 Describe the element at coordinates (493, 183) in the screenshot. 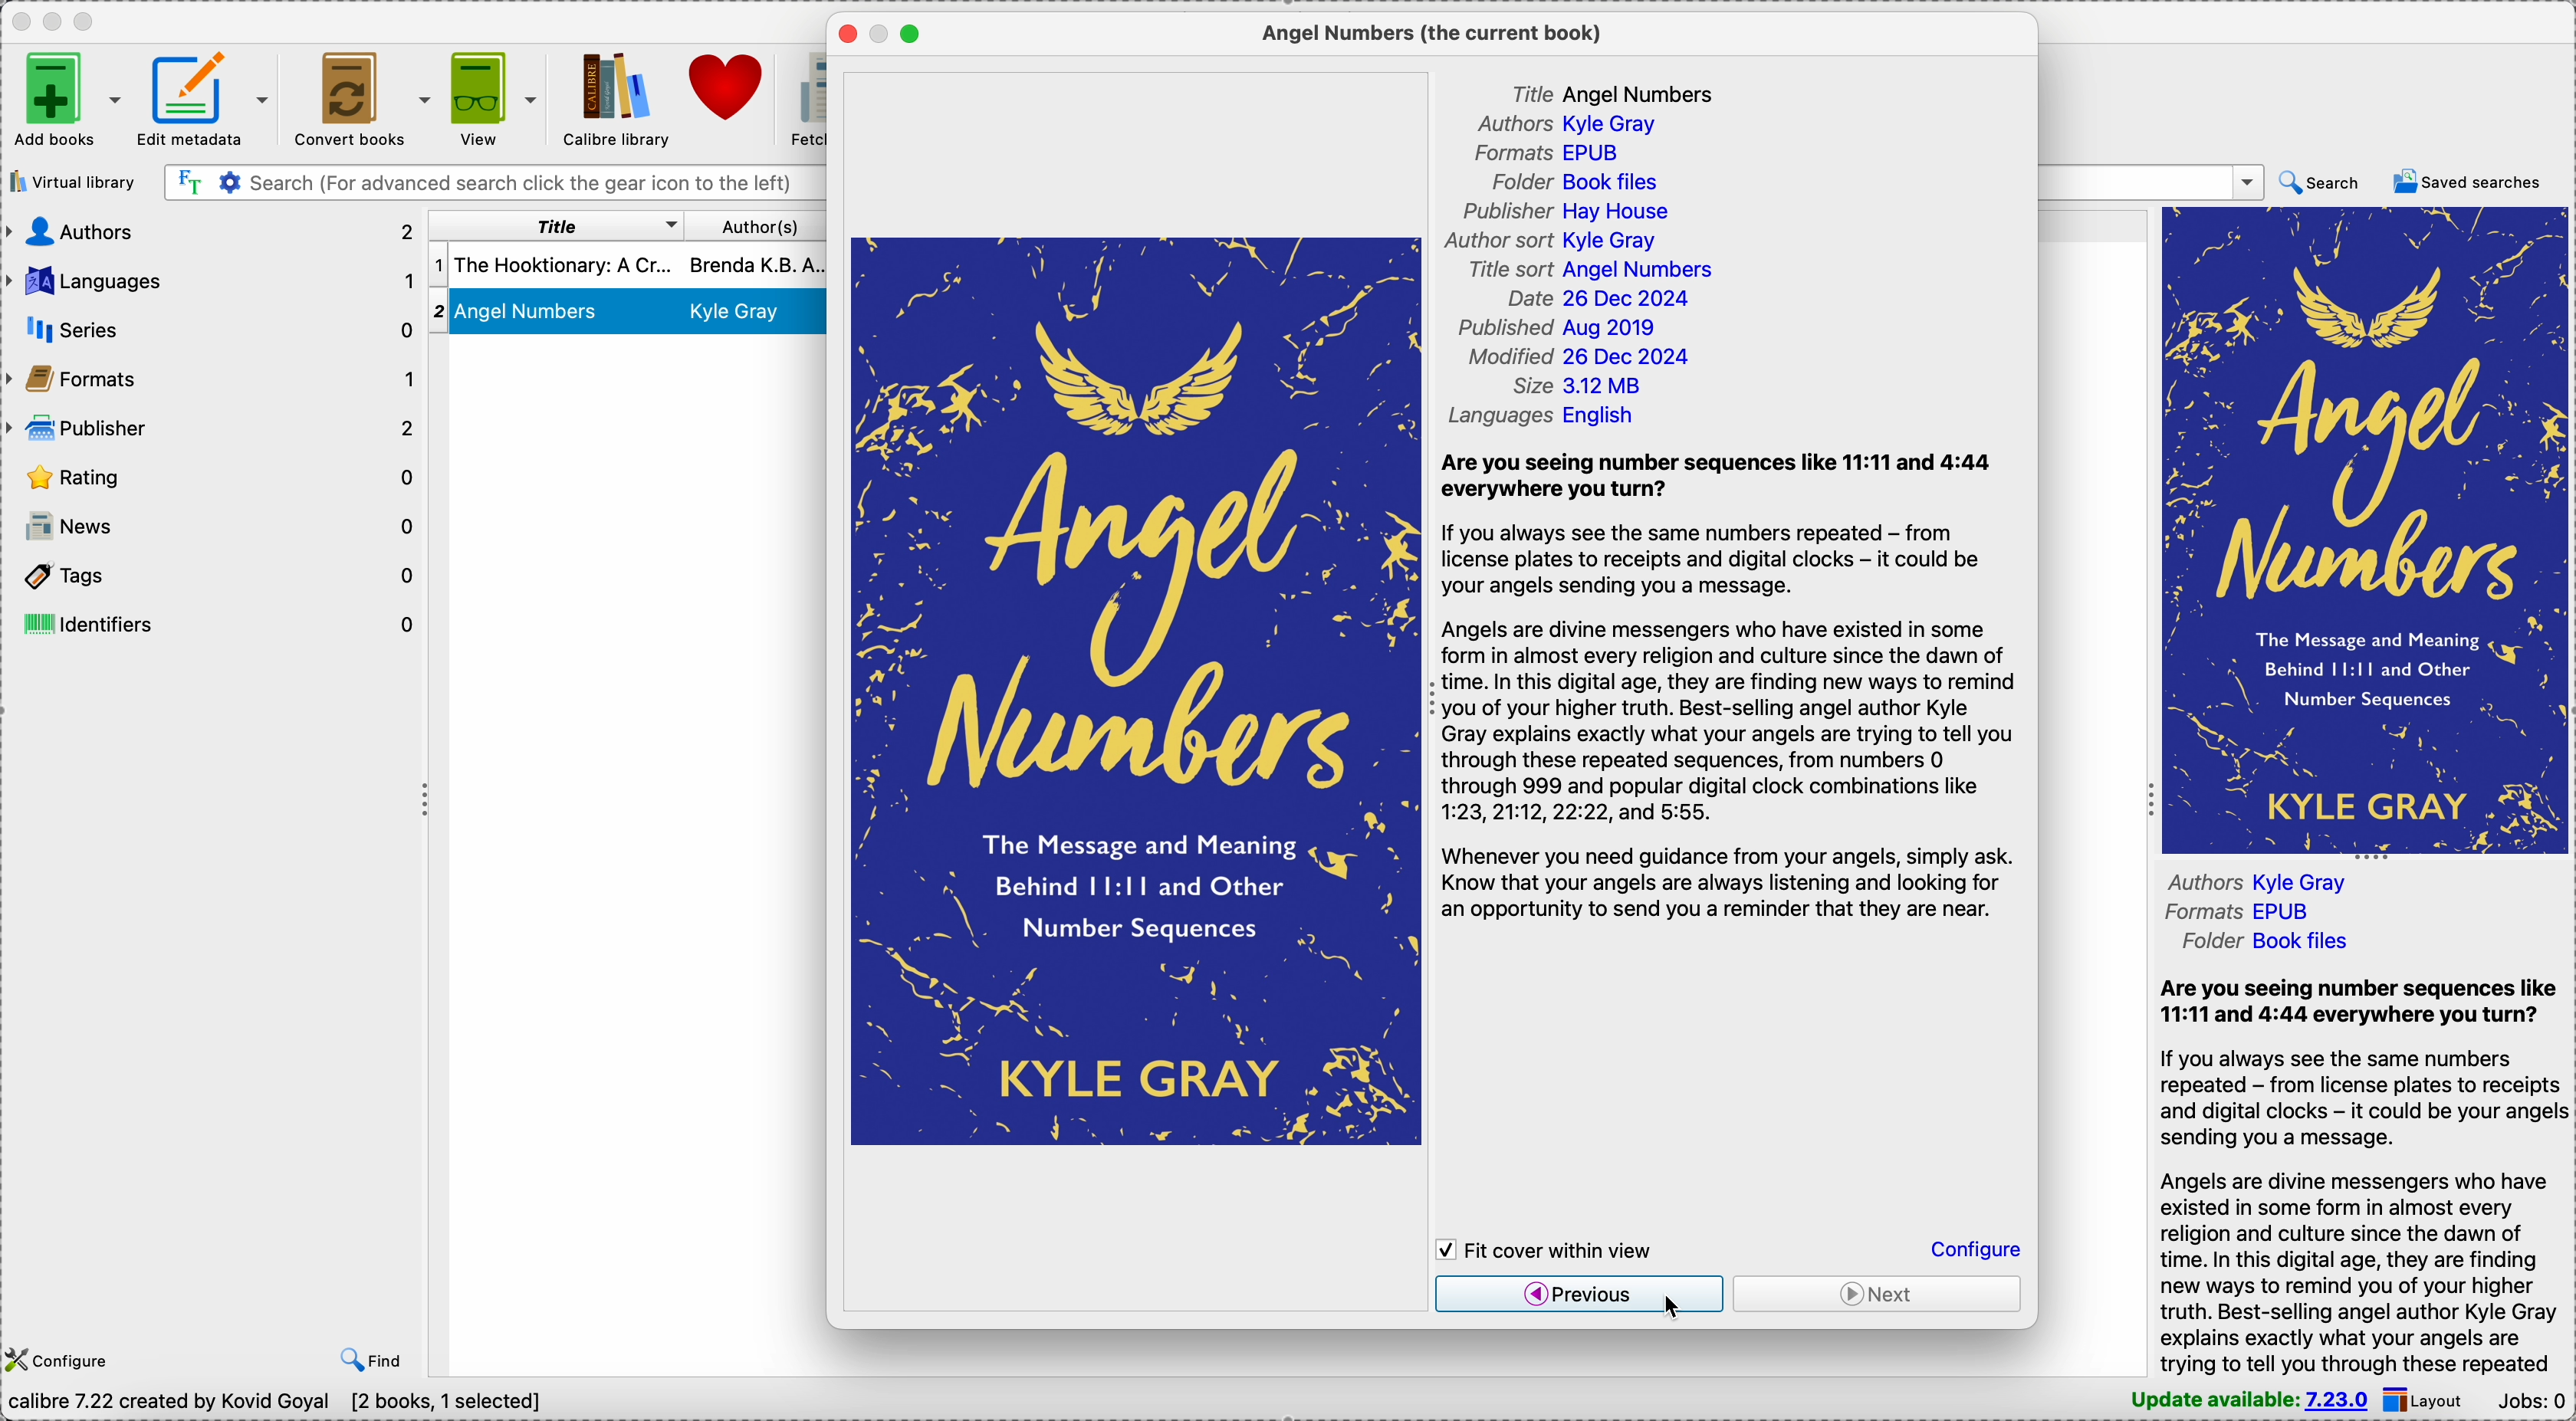

I see `search bar` at that location.